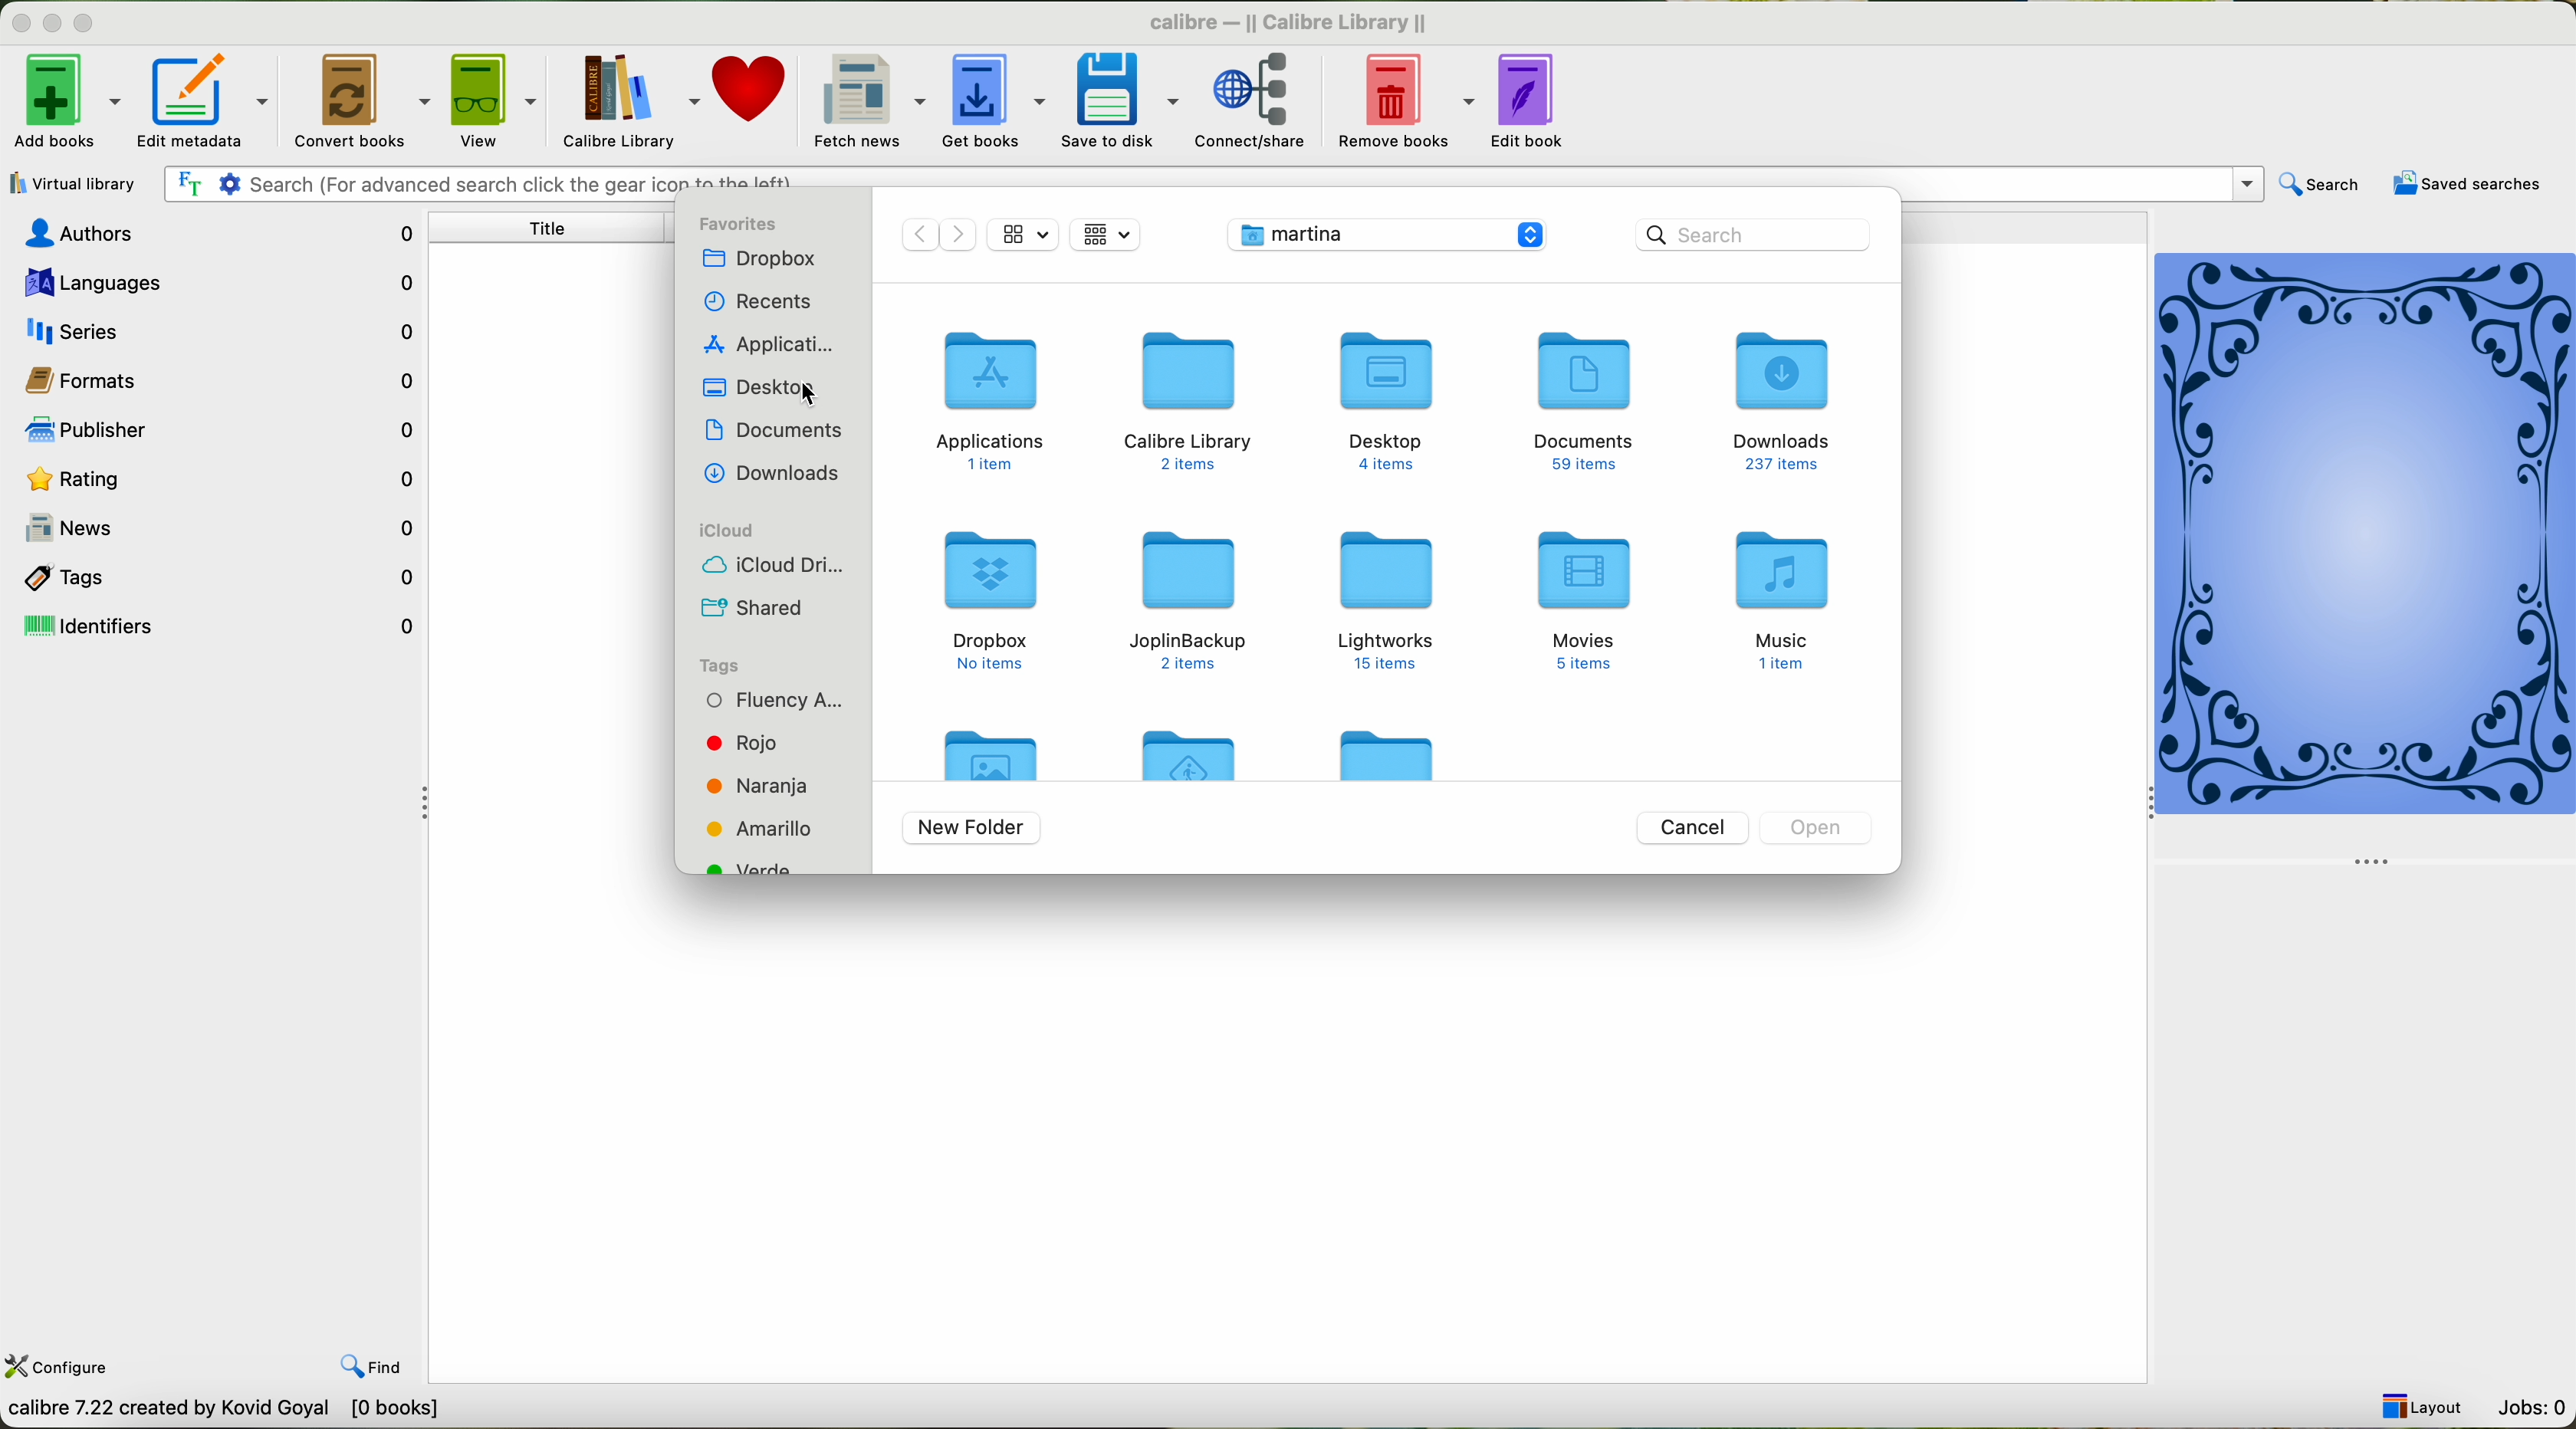 The width and height of the screenshot is (2576, 1429). I want to click on languages, so click(213, 282).